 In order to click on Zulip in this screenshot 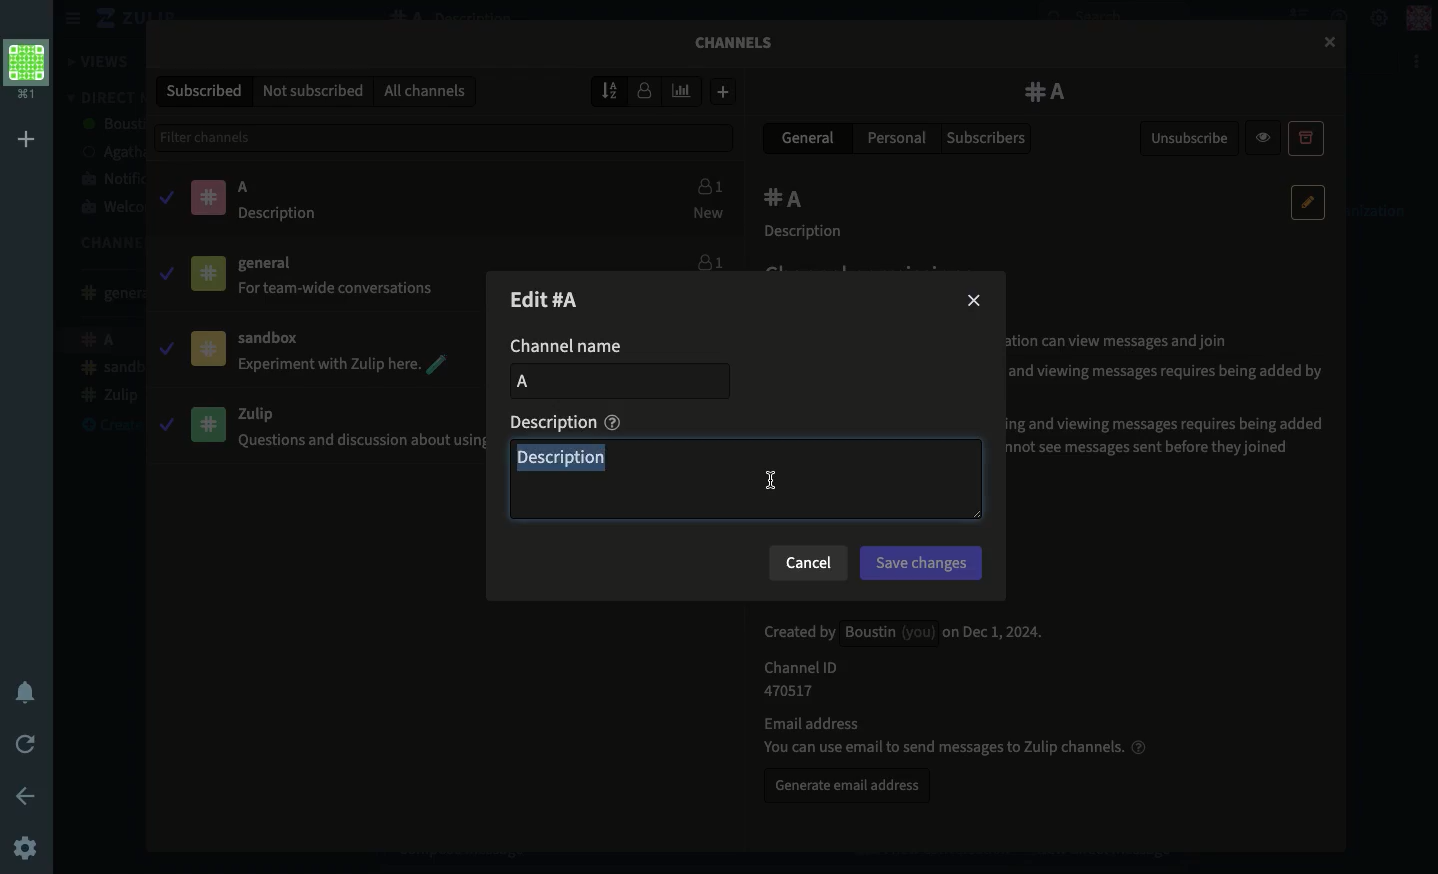, I will do `click(115, 19)`.